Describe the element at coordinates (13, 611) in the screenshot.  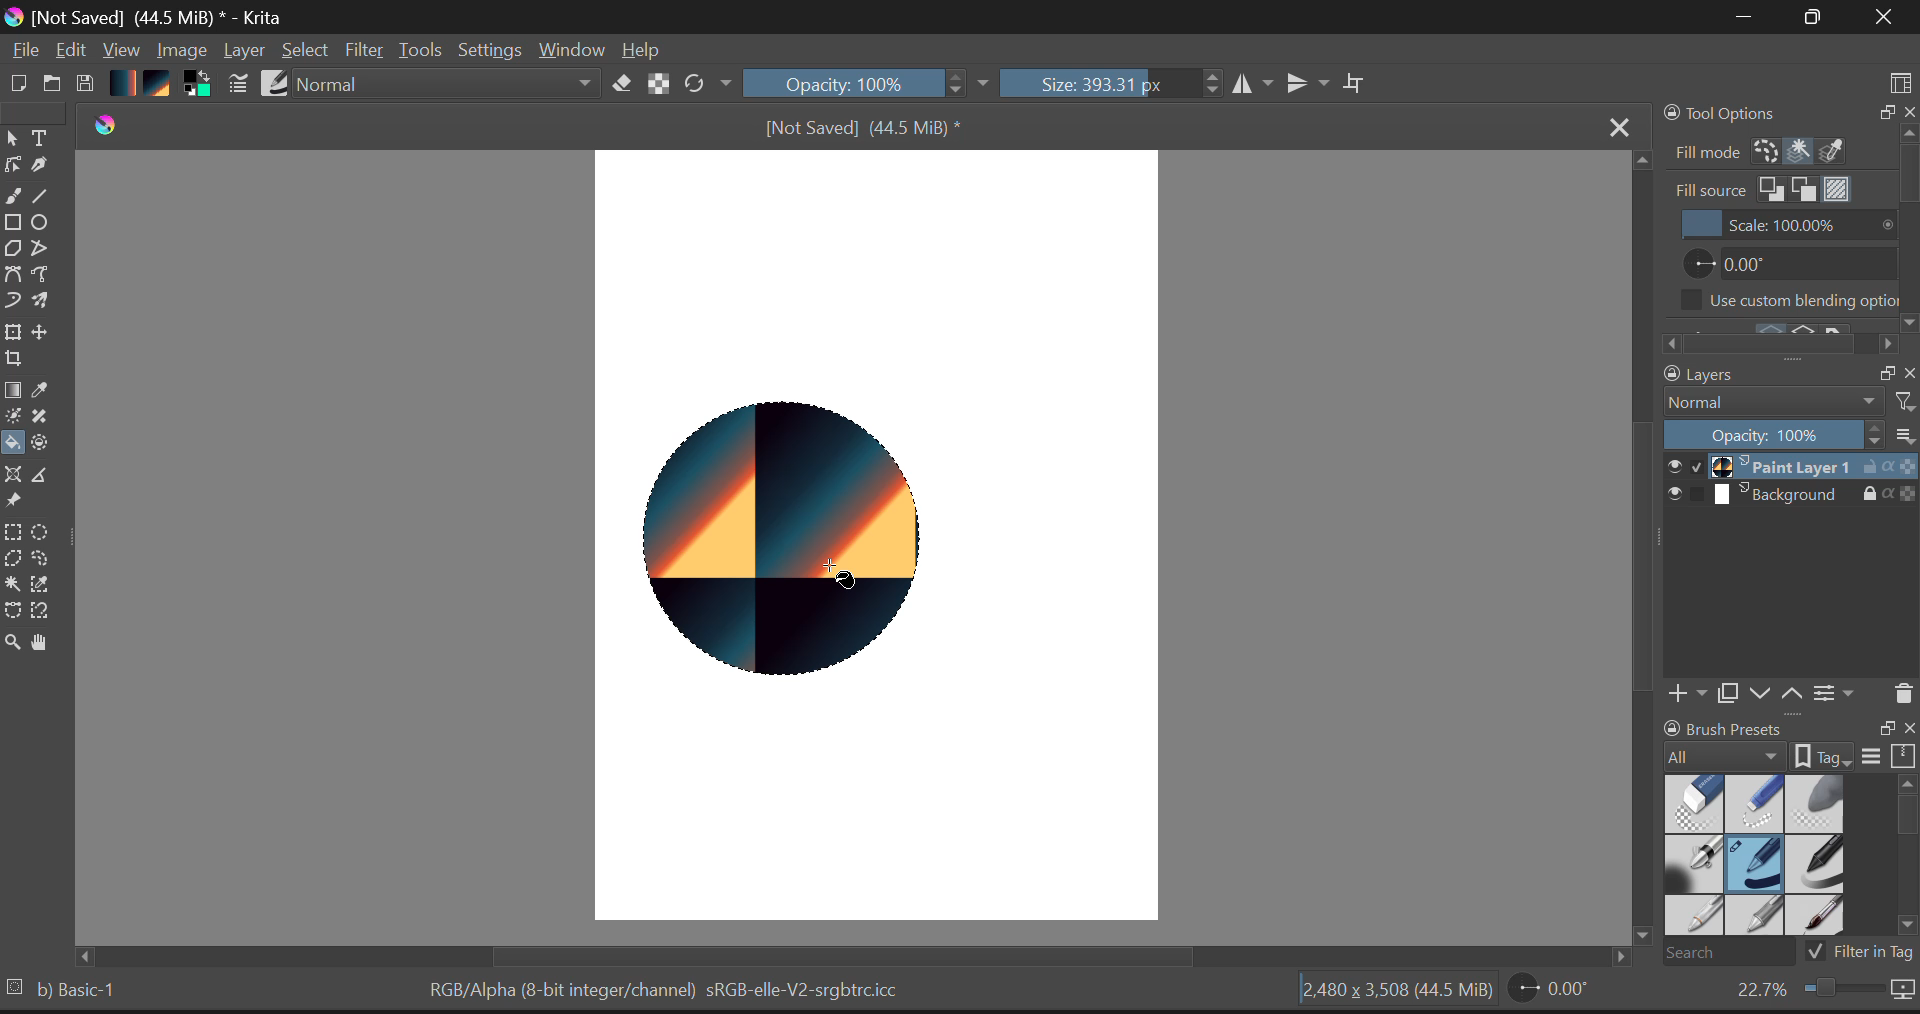
I see `Bezier Curve` at that location.